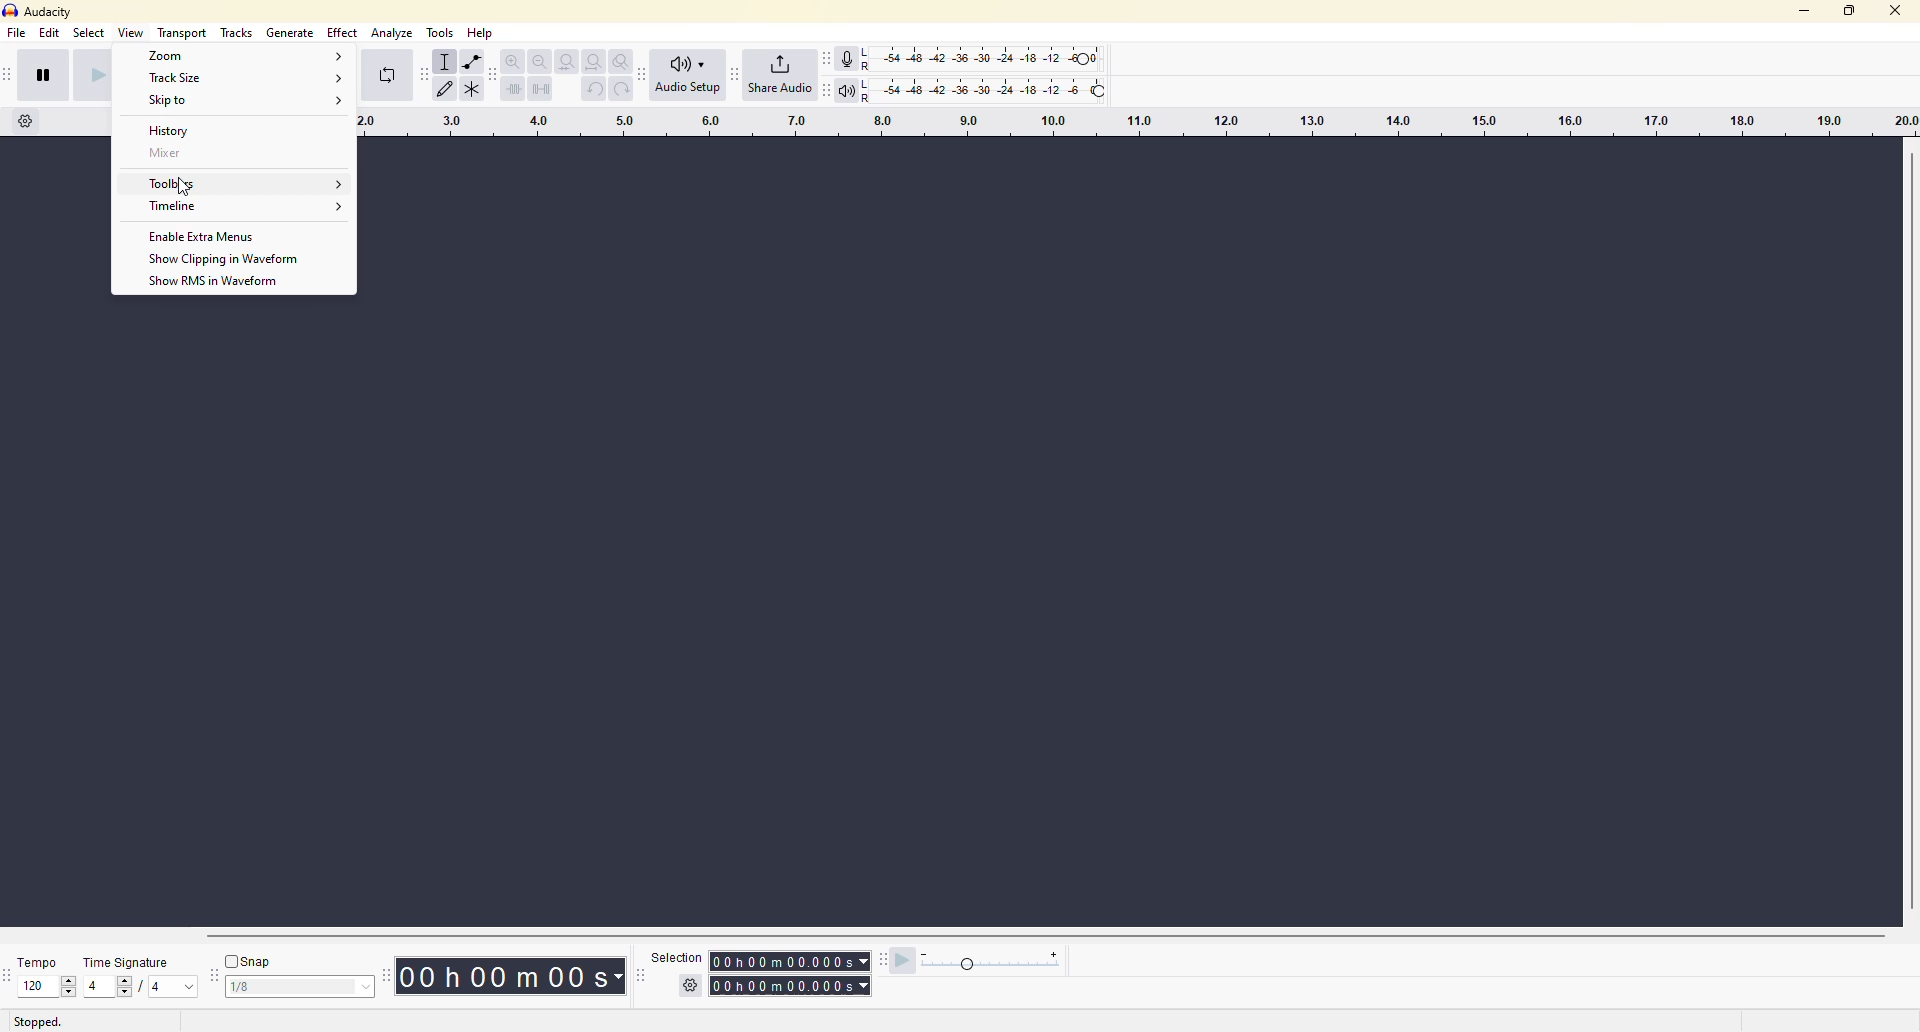 The width and height of the screenshot is (1920, 1032). Describe the element at coordinates (238, 34) in the screenshot. I see `tracks` at that location.